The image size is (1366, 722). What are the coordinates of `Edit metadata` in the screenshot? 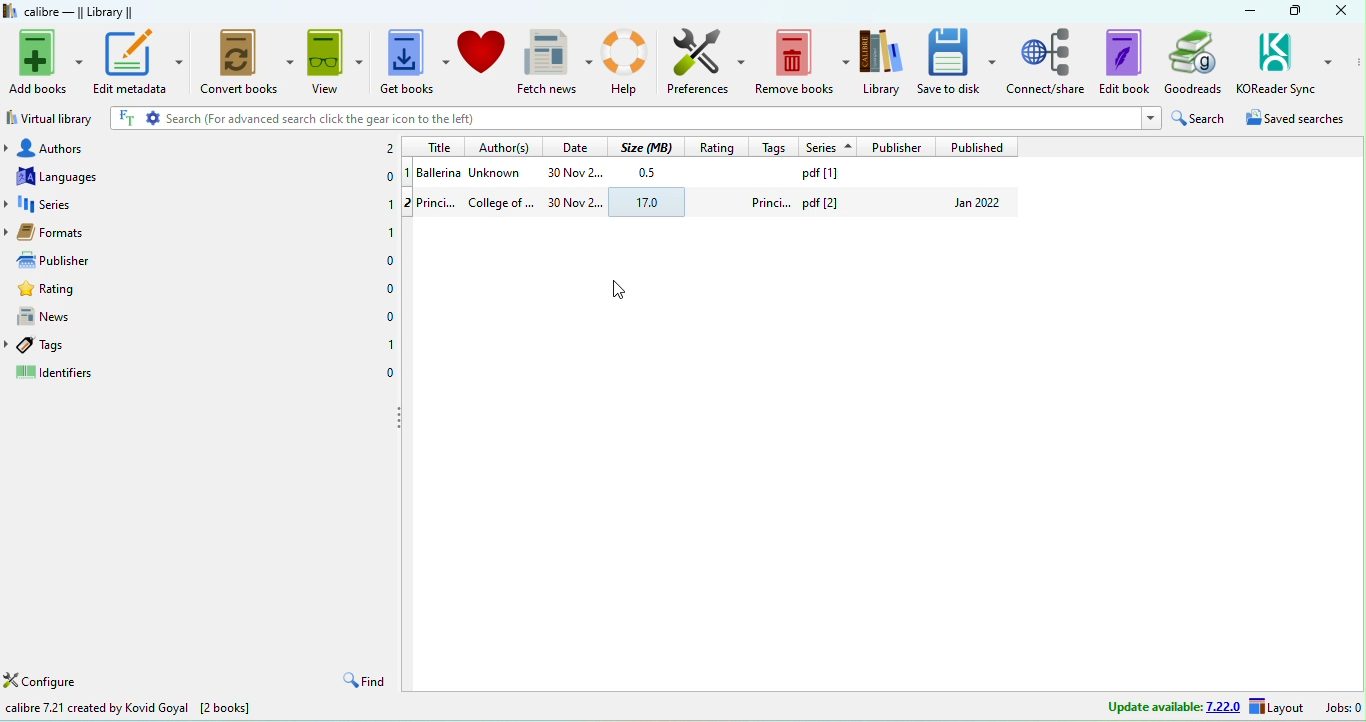 It's located at (142, 61).